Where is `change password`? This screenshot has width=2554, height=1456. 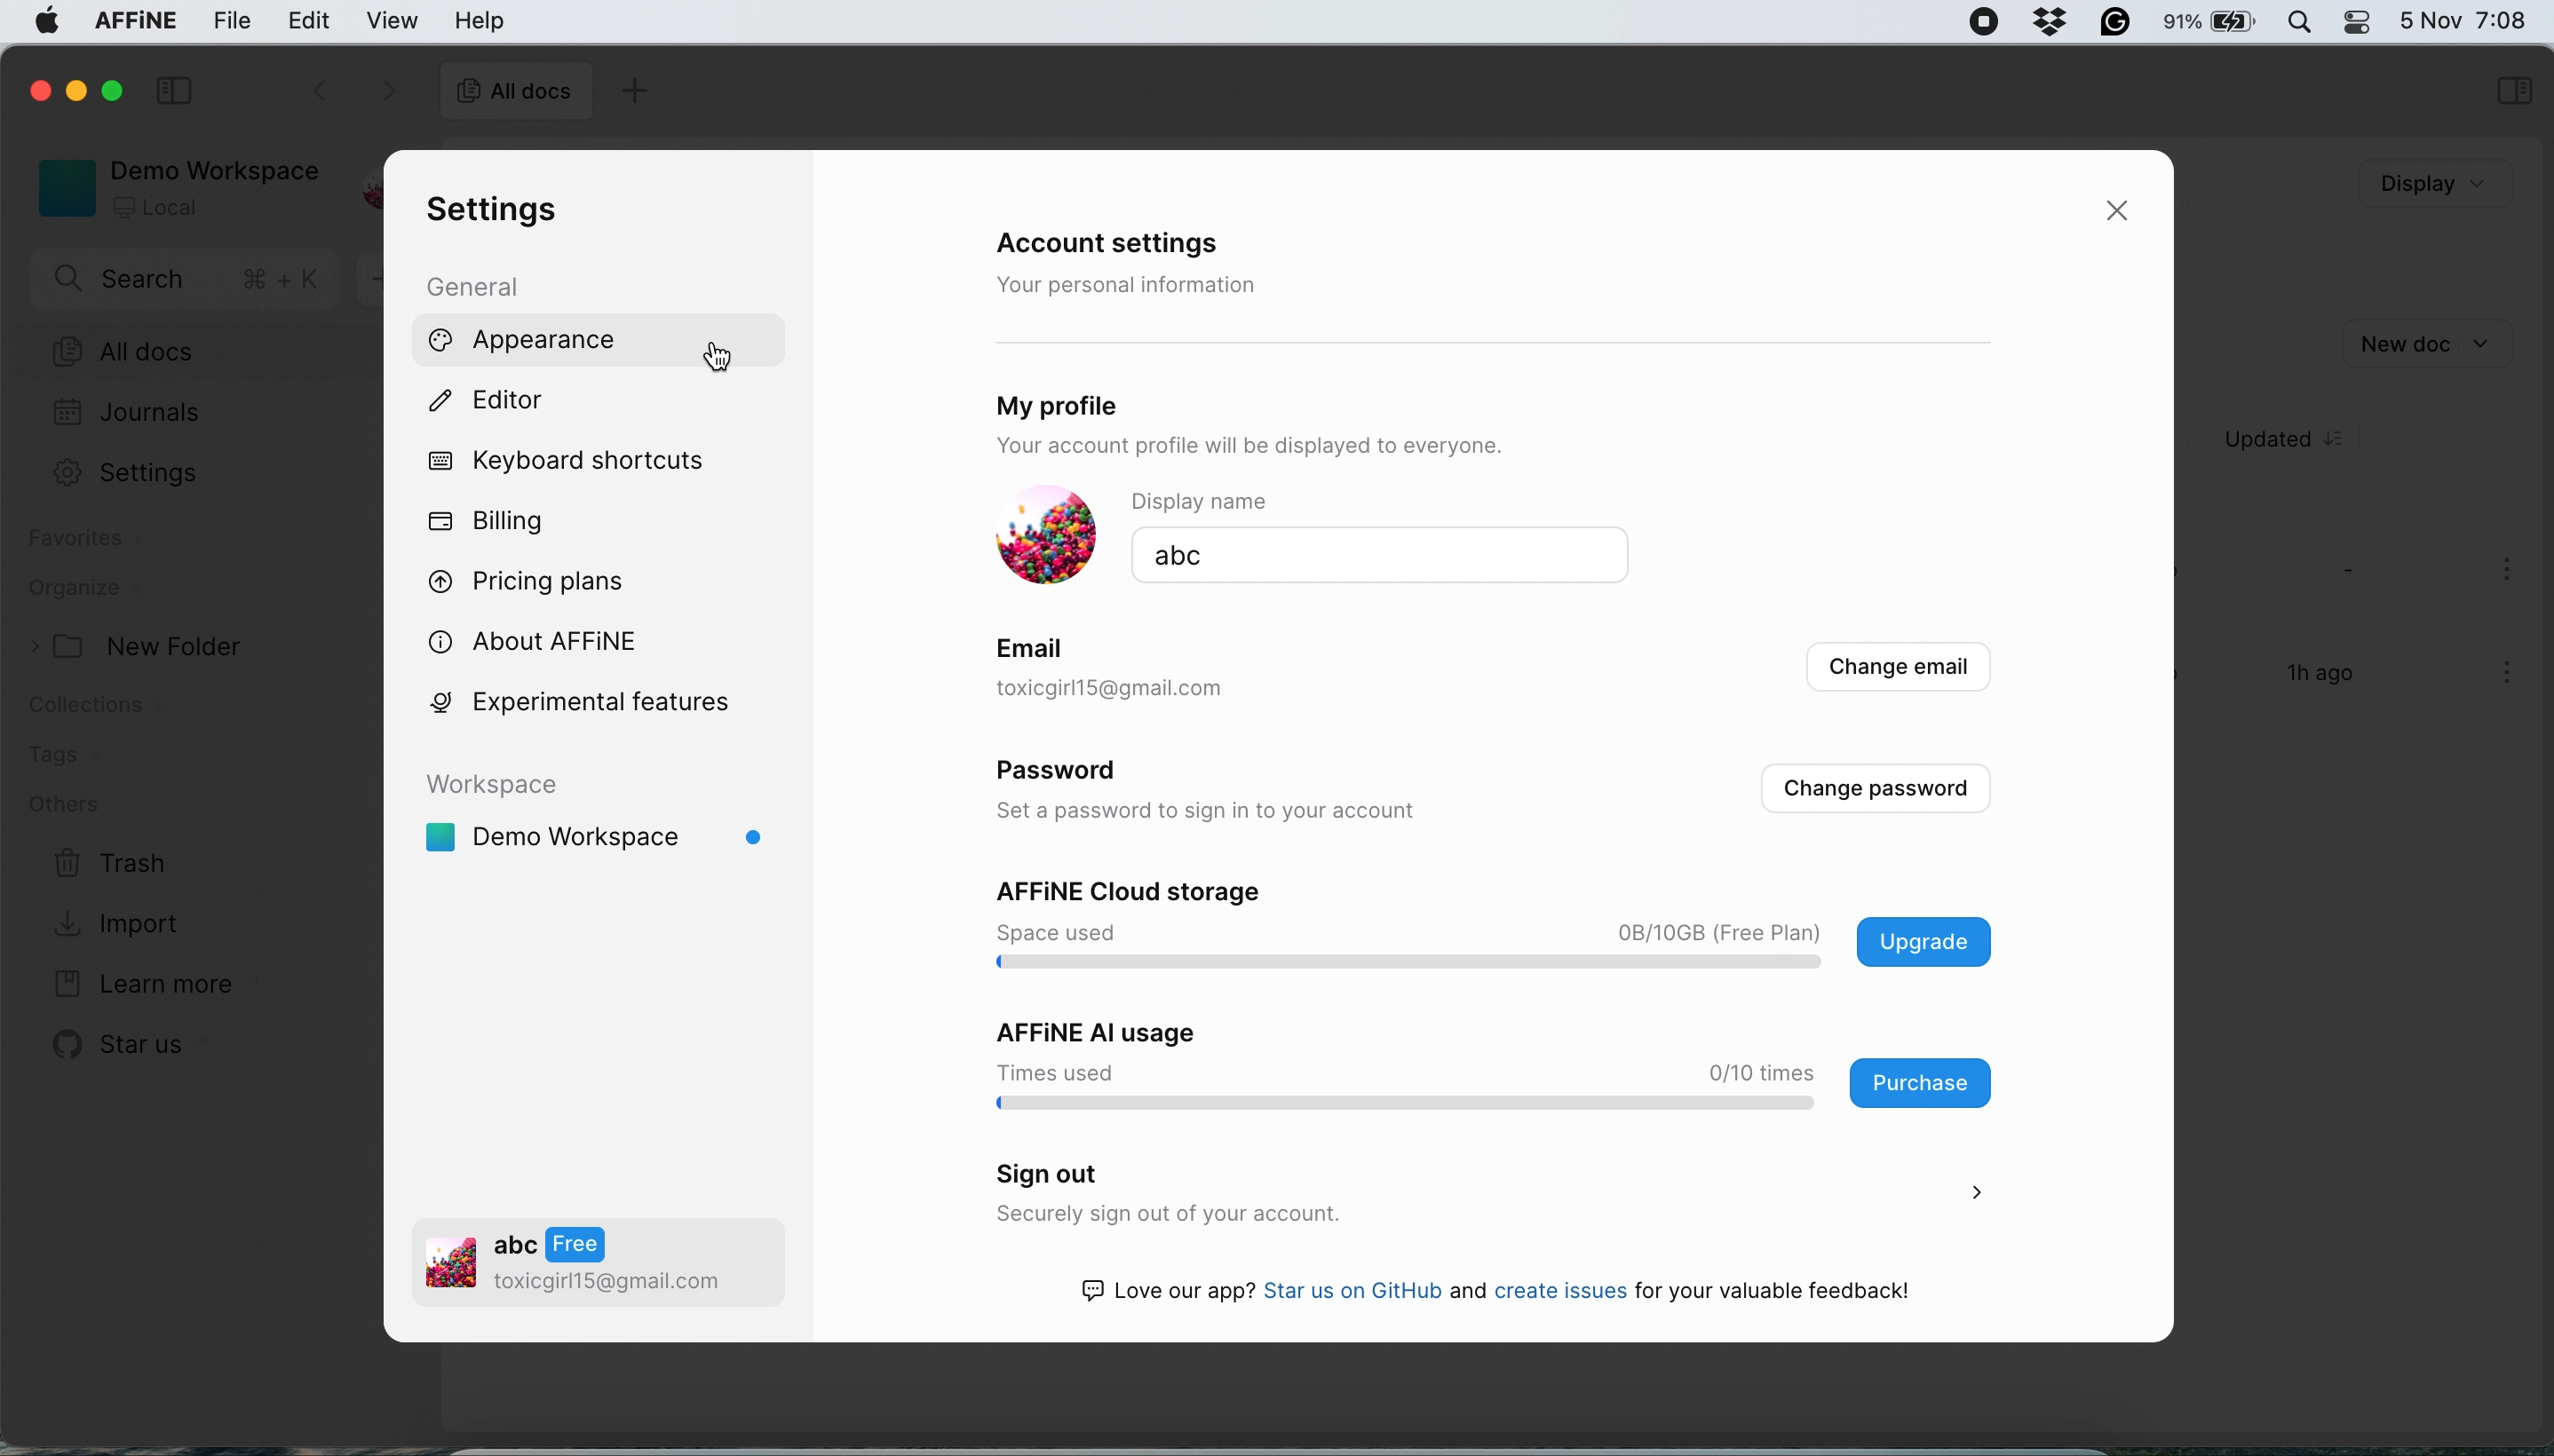
change password is located at coordinates (1887, 796).